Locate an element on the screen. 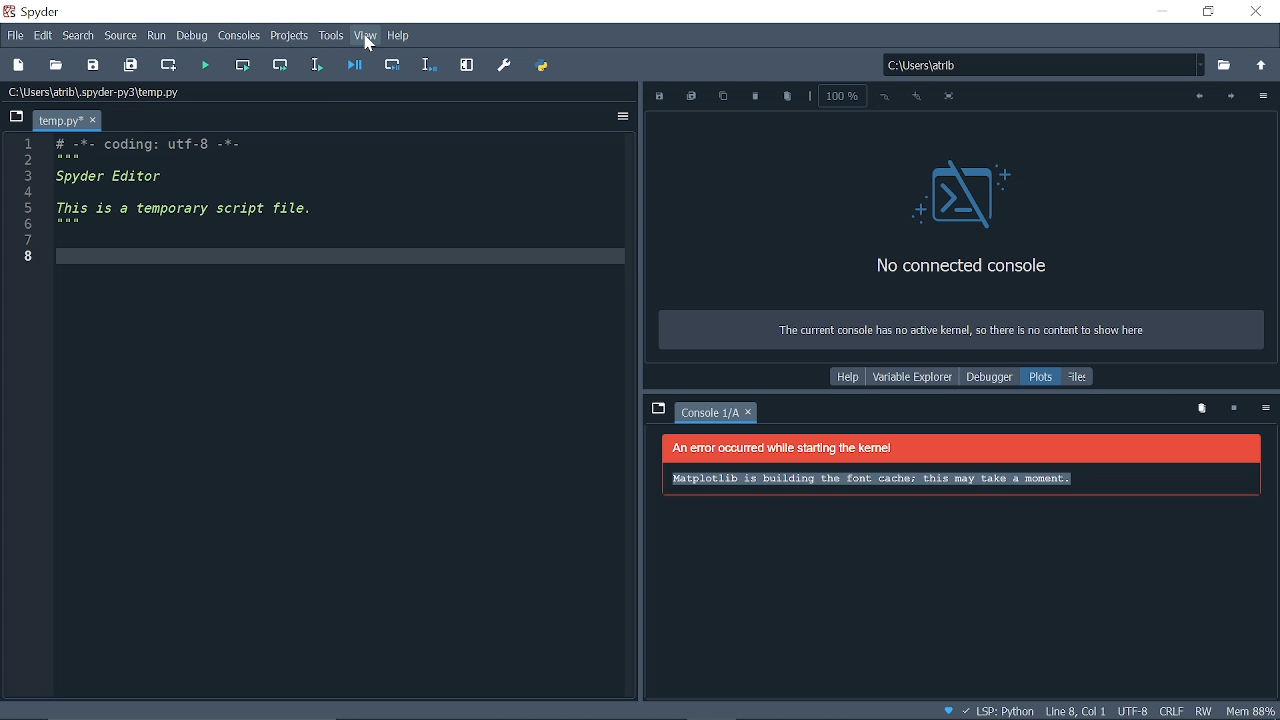  Plots is located at coordinates (1042, 377).